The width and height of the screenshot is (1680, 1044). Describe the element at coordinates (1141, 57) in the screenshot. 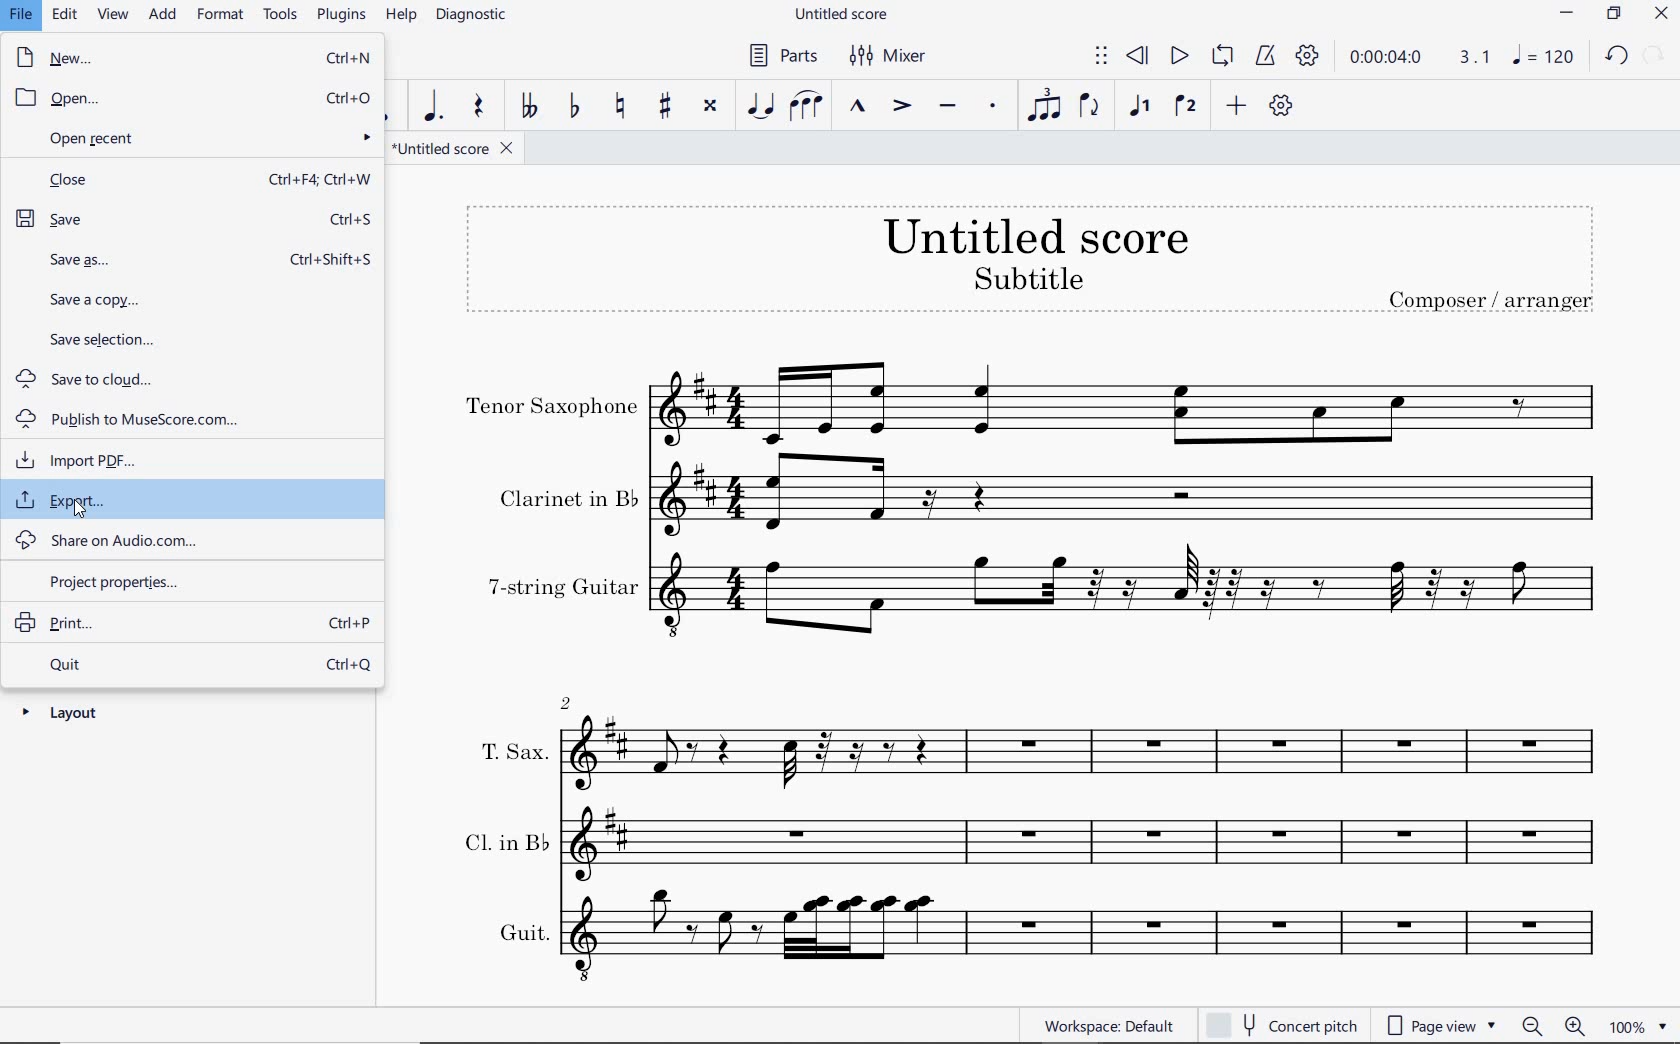

I see `REWIND` at that location.